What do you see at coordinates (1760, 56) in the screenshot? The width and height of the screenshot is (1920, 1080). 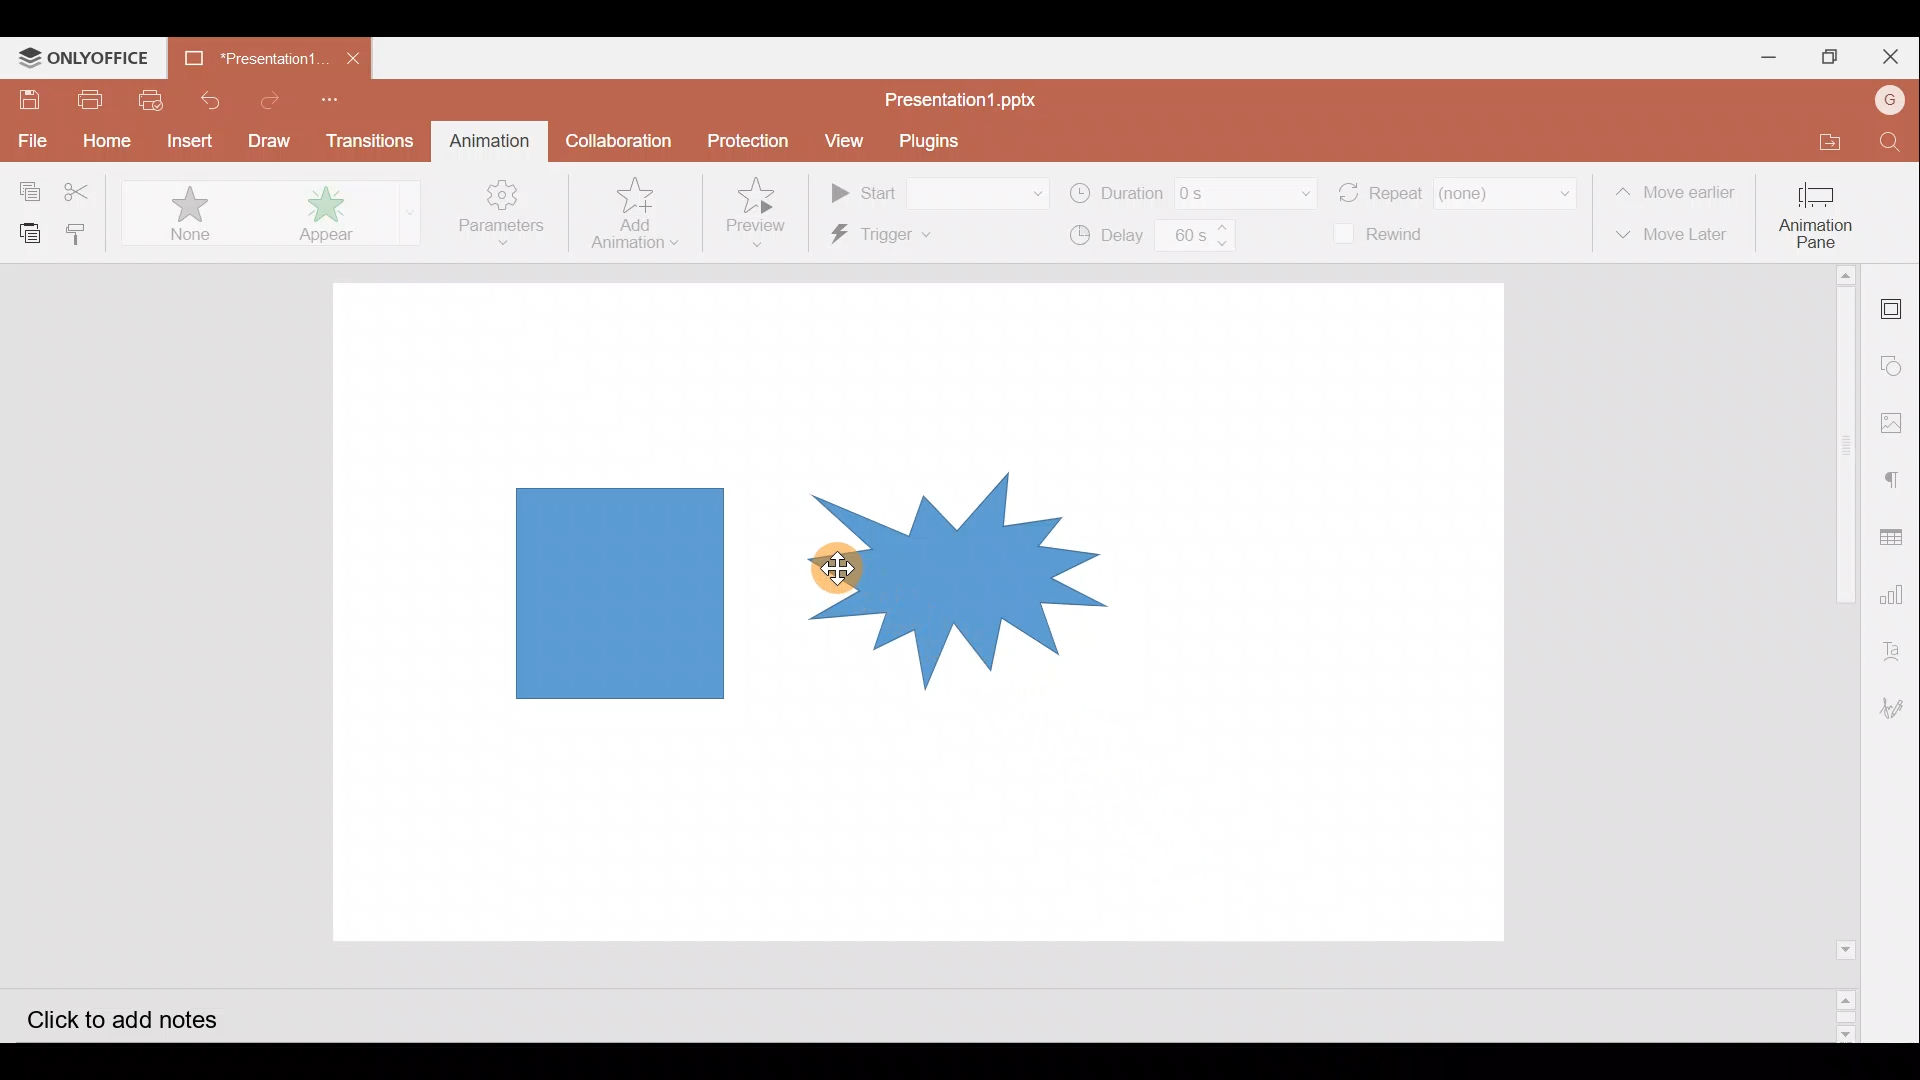 I see `Minimize` at bounding box center [1760, 56].